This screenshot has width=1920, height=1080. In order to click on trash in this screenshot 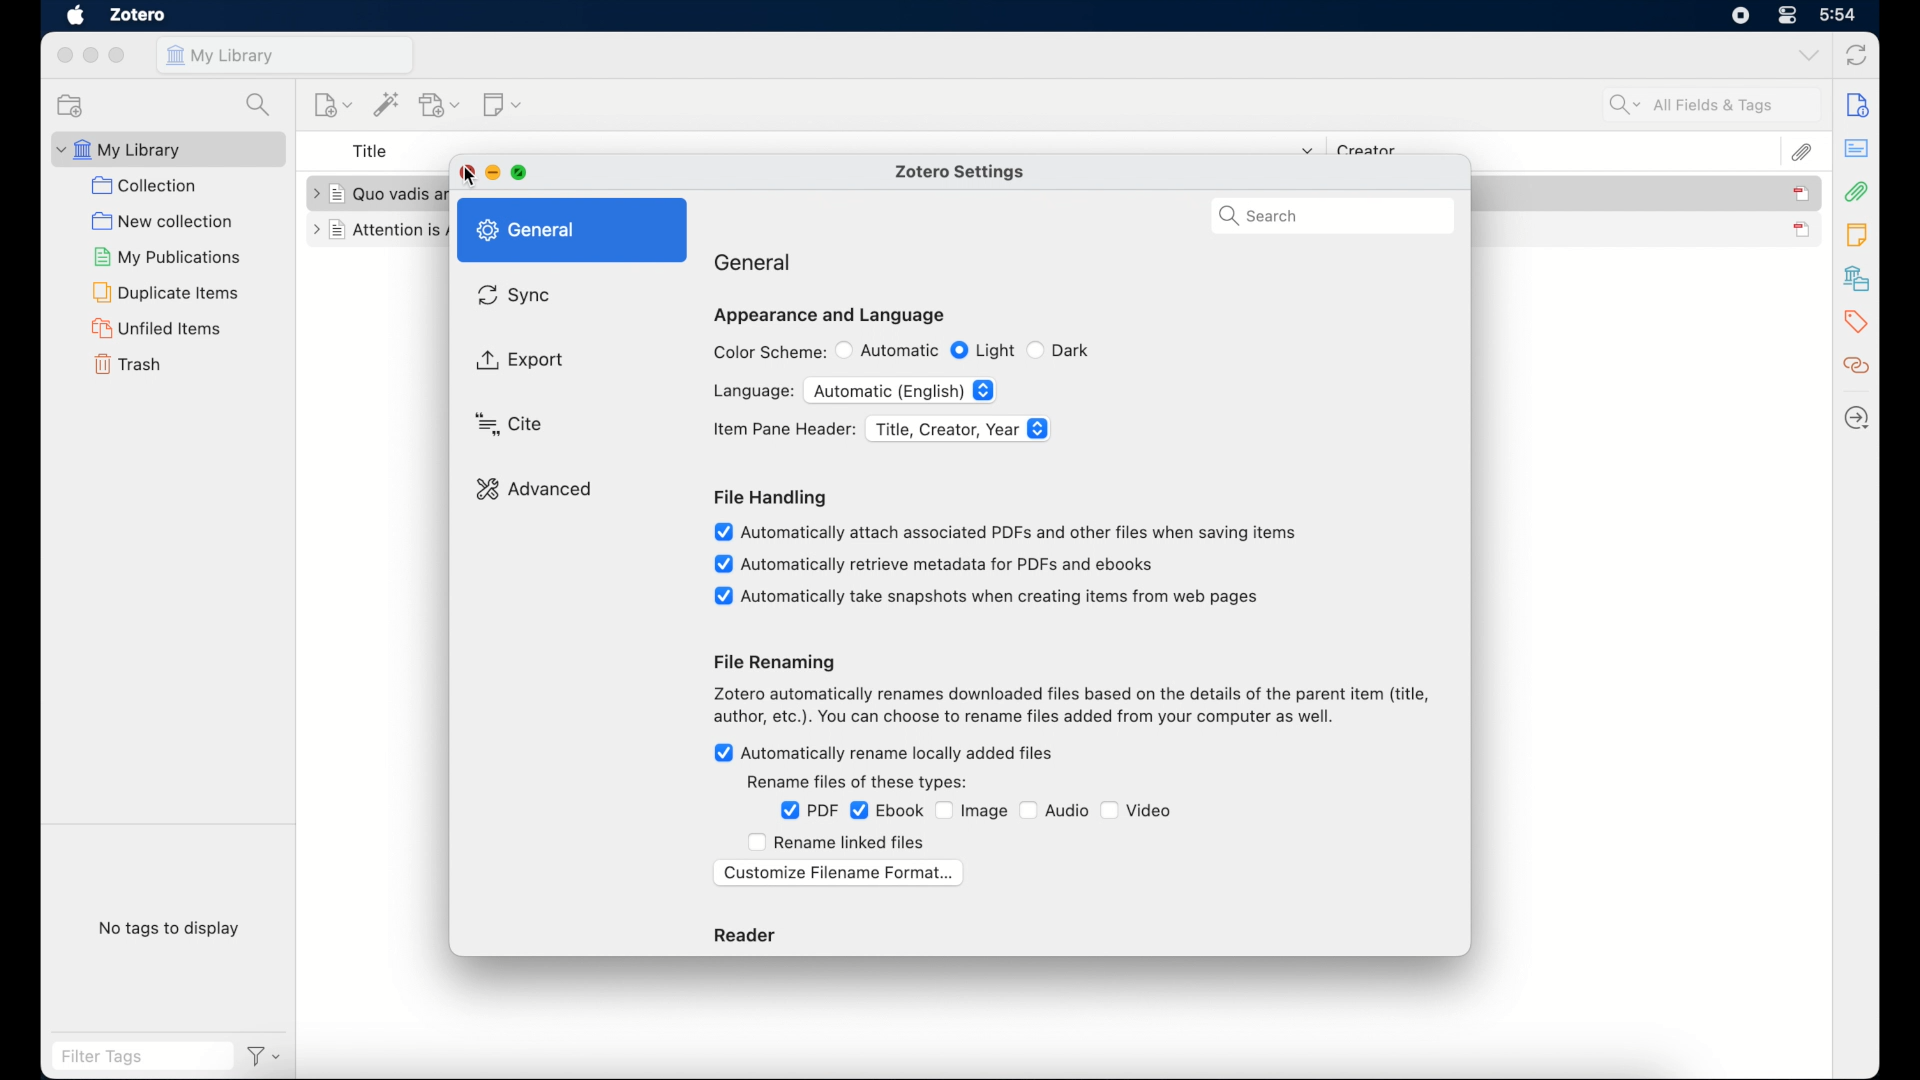, I will do `click(128, 364)`.